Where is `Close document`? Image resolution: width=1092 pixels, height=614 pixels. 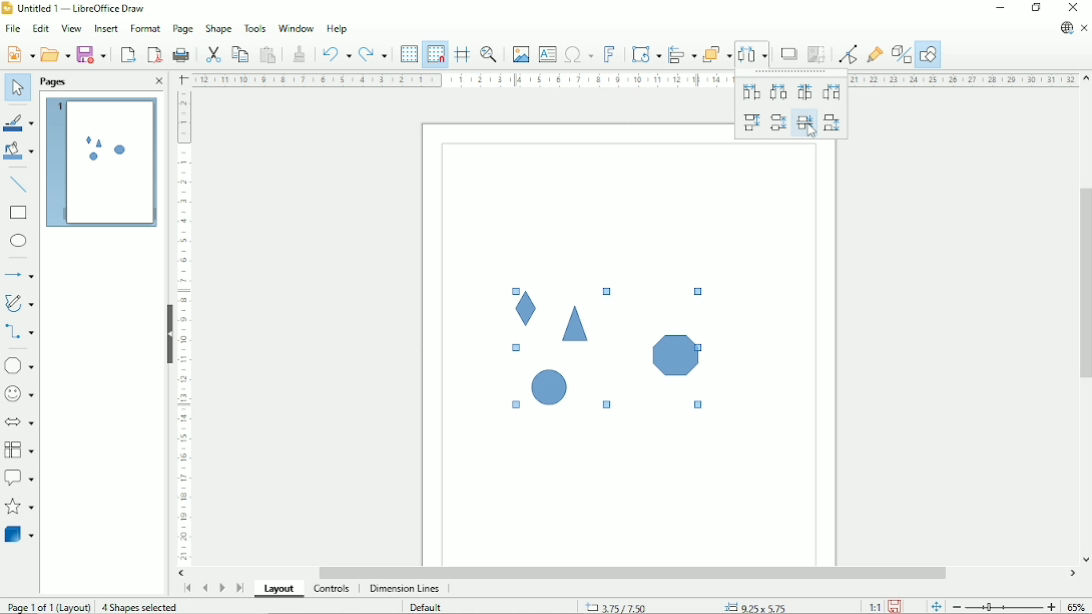
Close document is located at coordinates (1085, 29).